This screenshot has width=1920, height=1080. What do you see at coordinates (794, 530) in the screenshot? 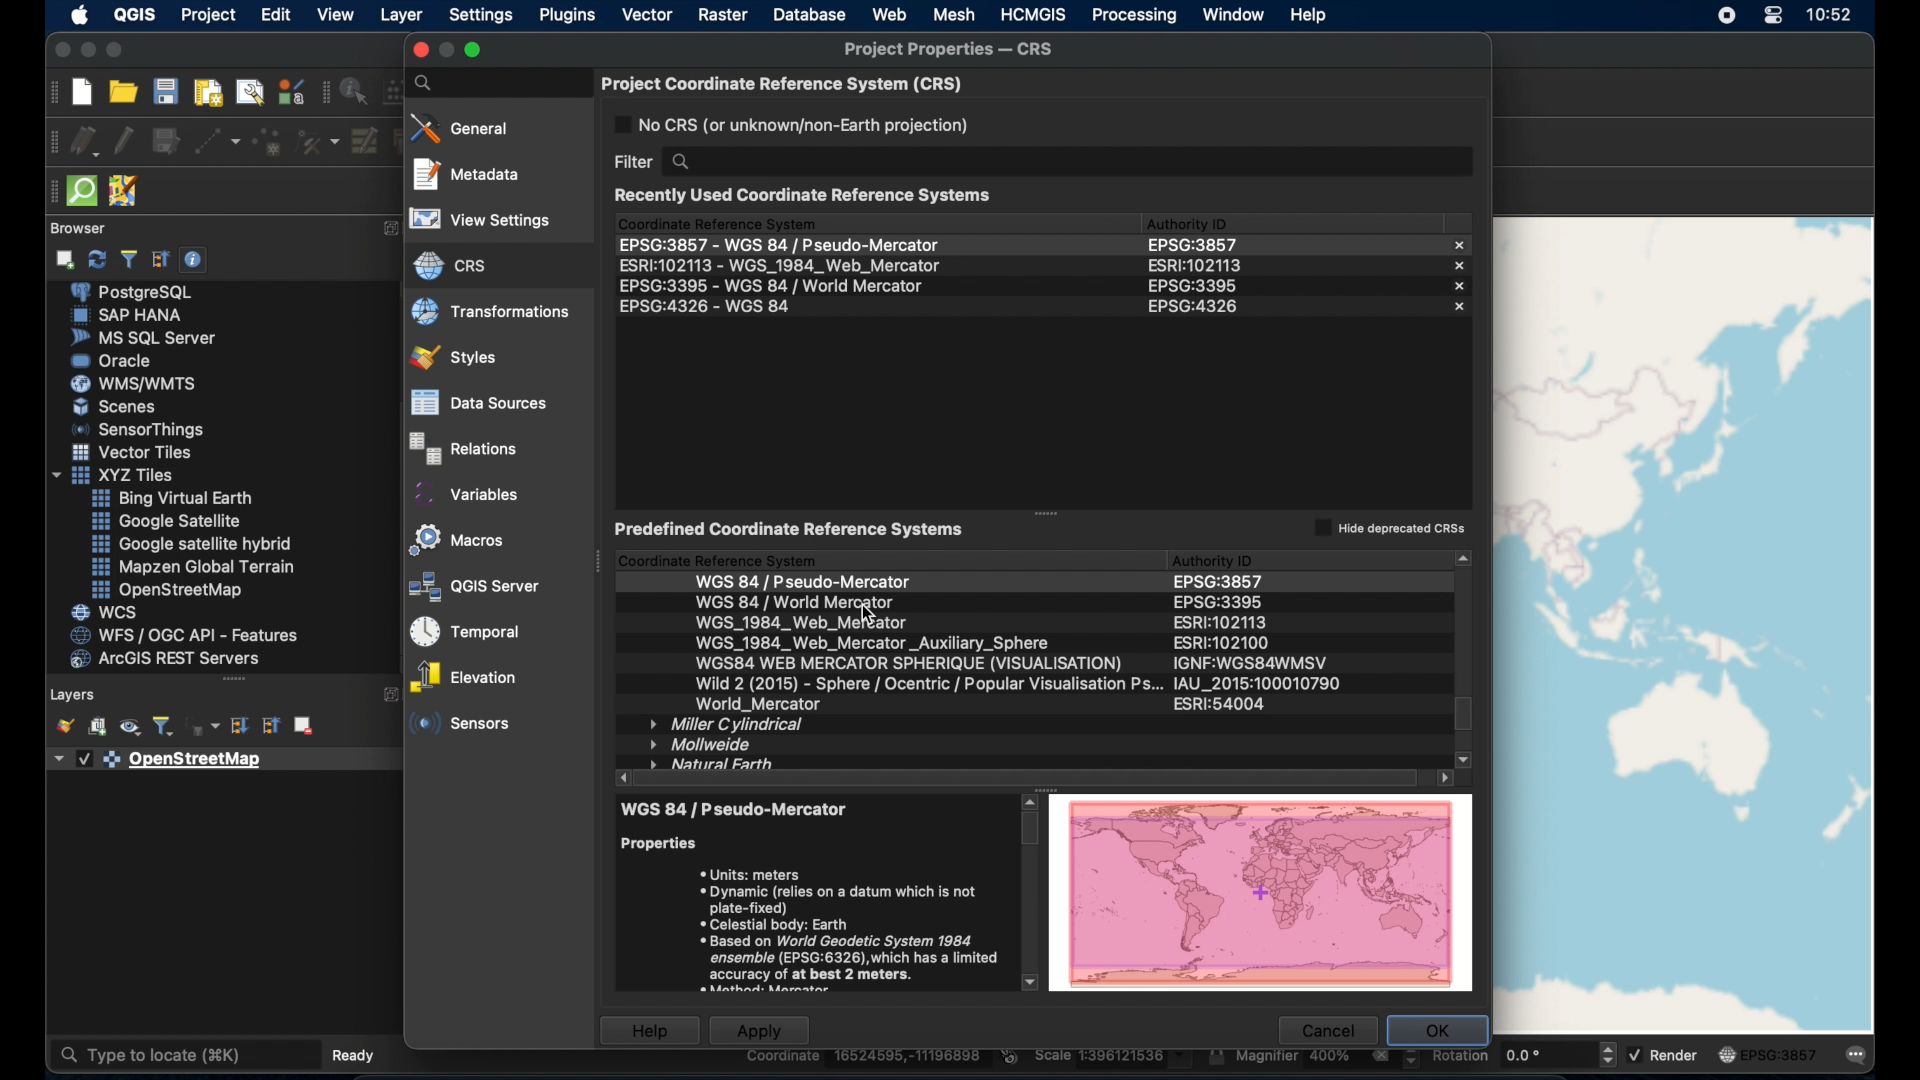
I see `predefined coordinate reference system` at bounding box center [794, 530].